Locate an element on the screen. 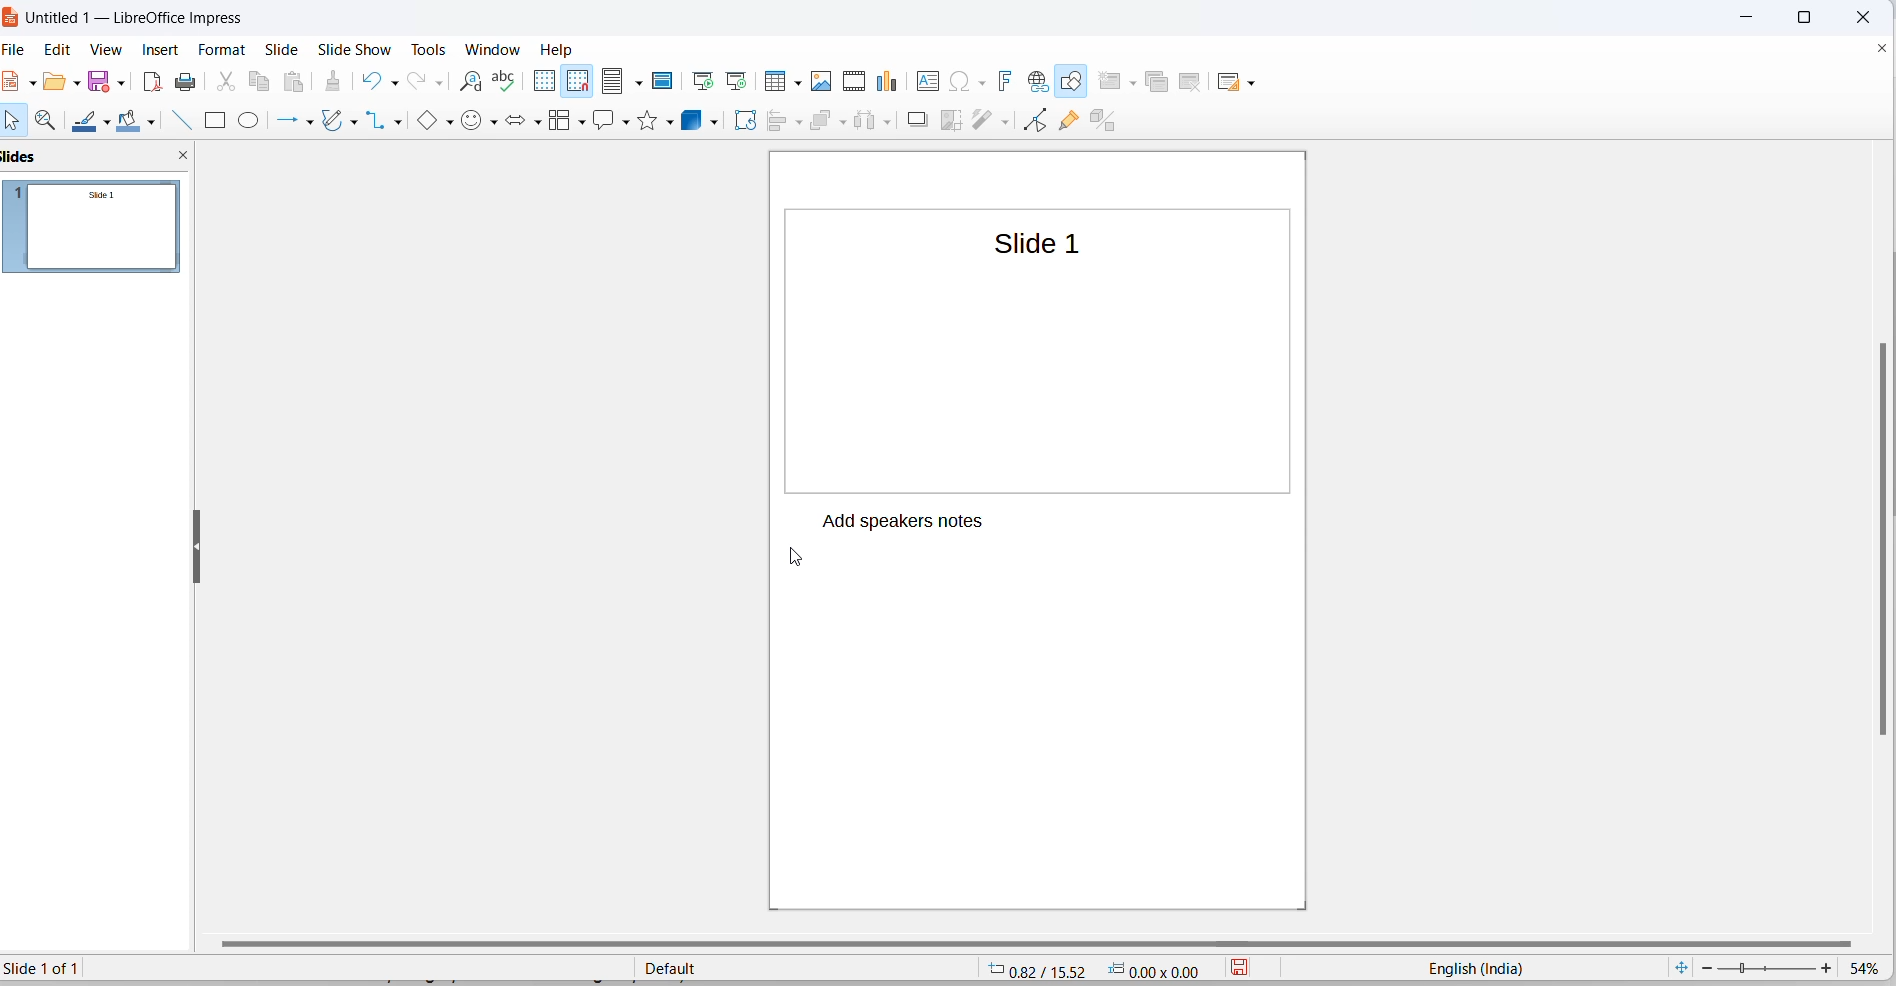  new slide is located at coordinates (1109, 80).